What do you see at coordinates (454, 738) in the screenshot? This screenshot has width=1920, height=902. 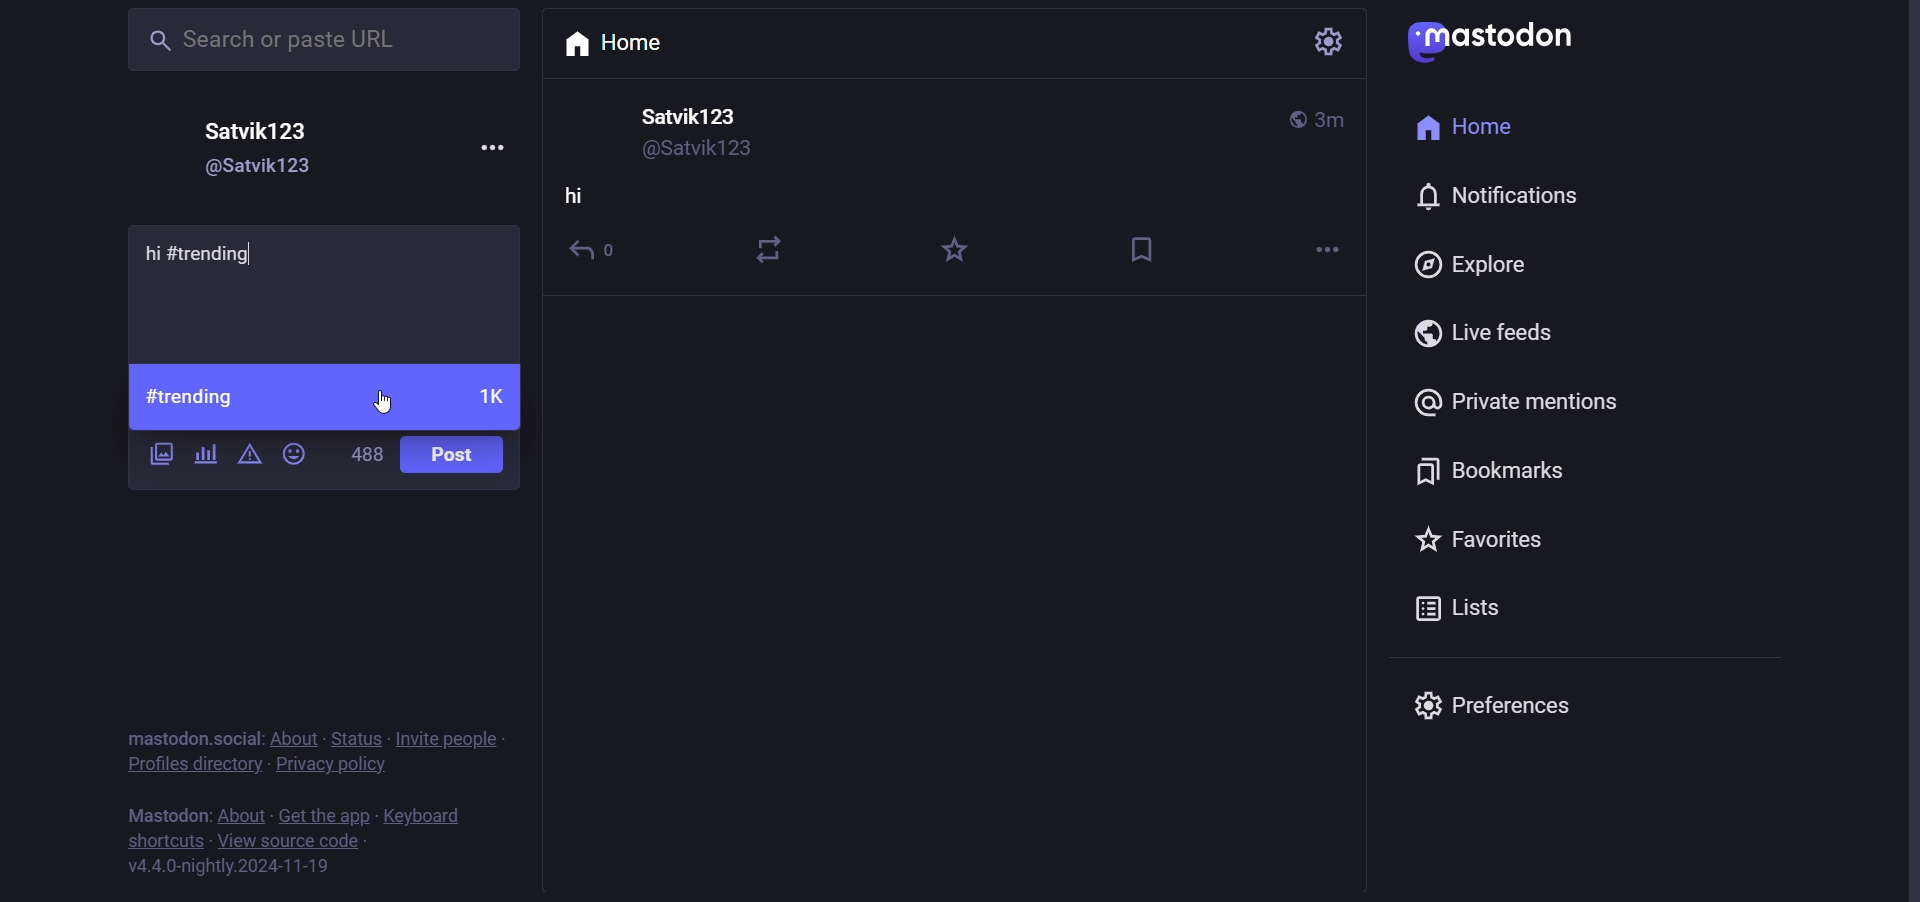 I see `invite people` at bounding box center [454, 738].